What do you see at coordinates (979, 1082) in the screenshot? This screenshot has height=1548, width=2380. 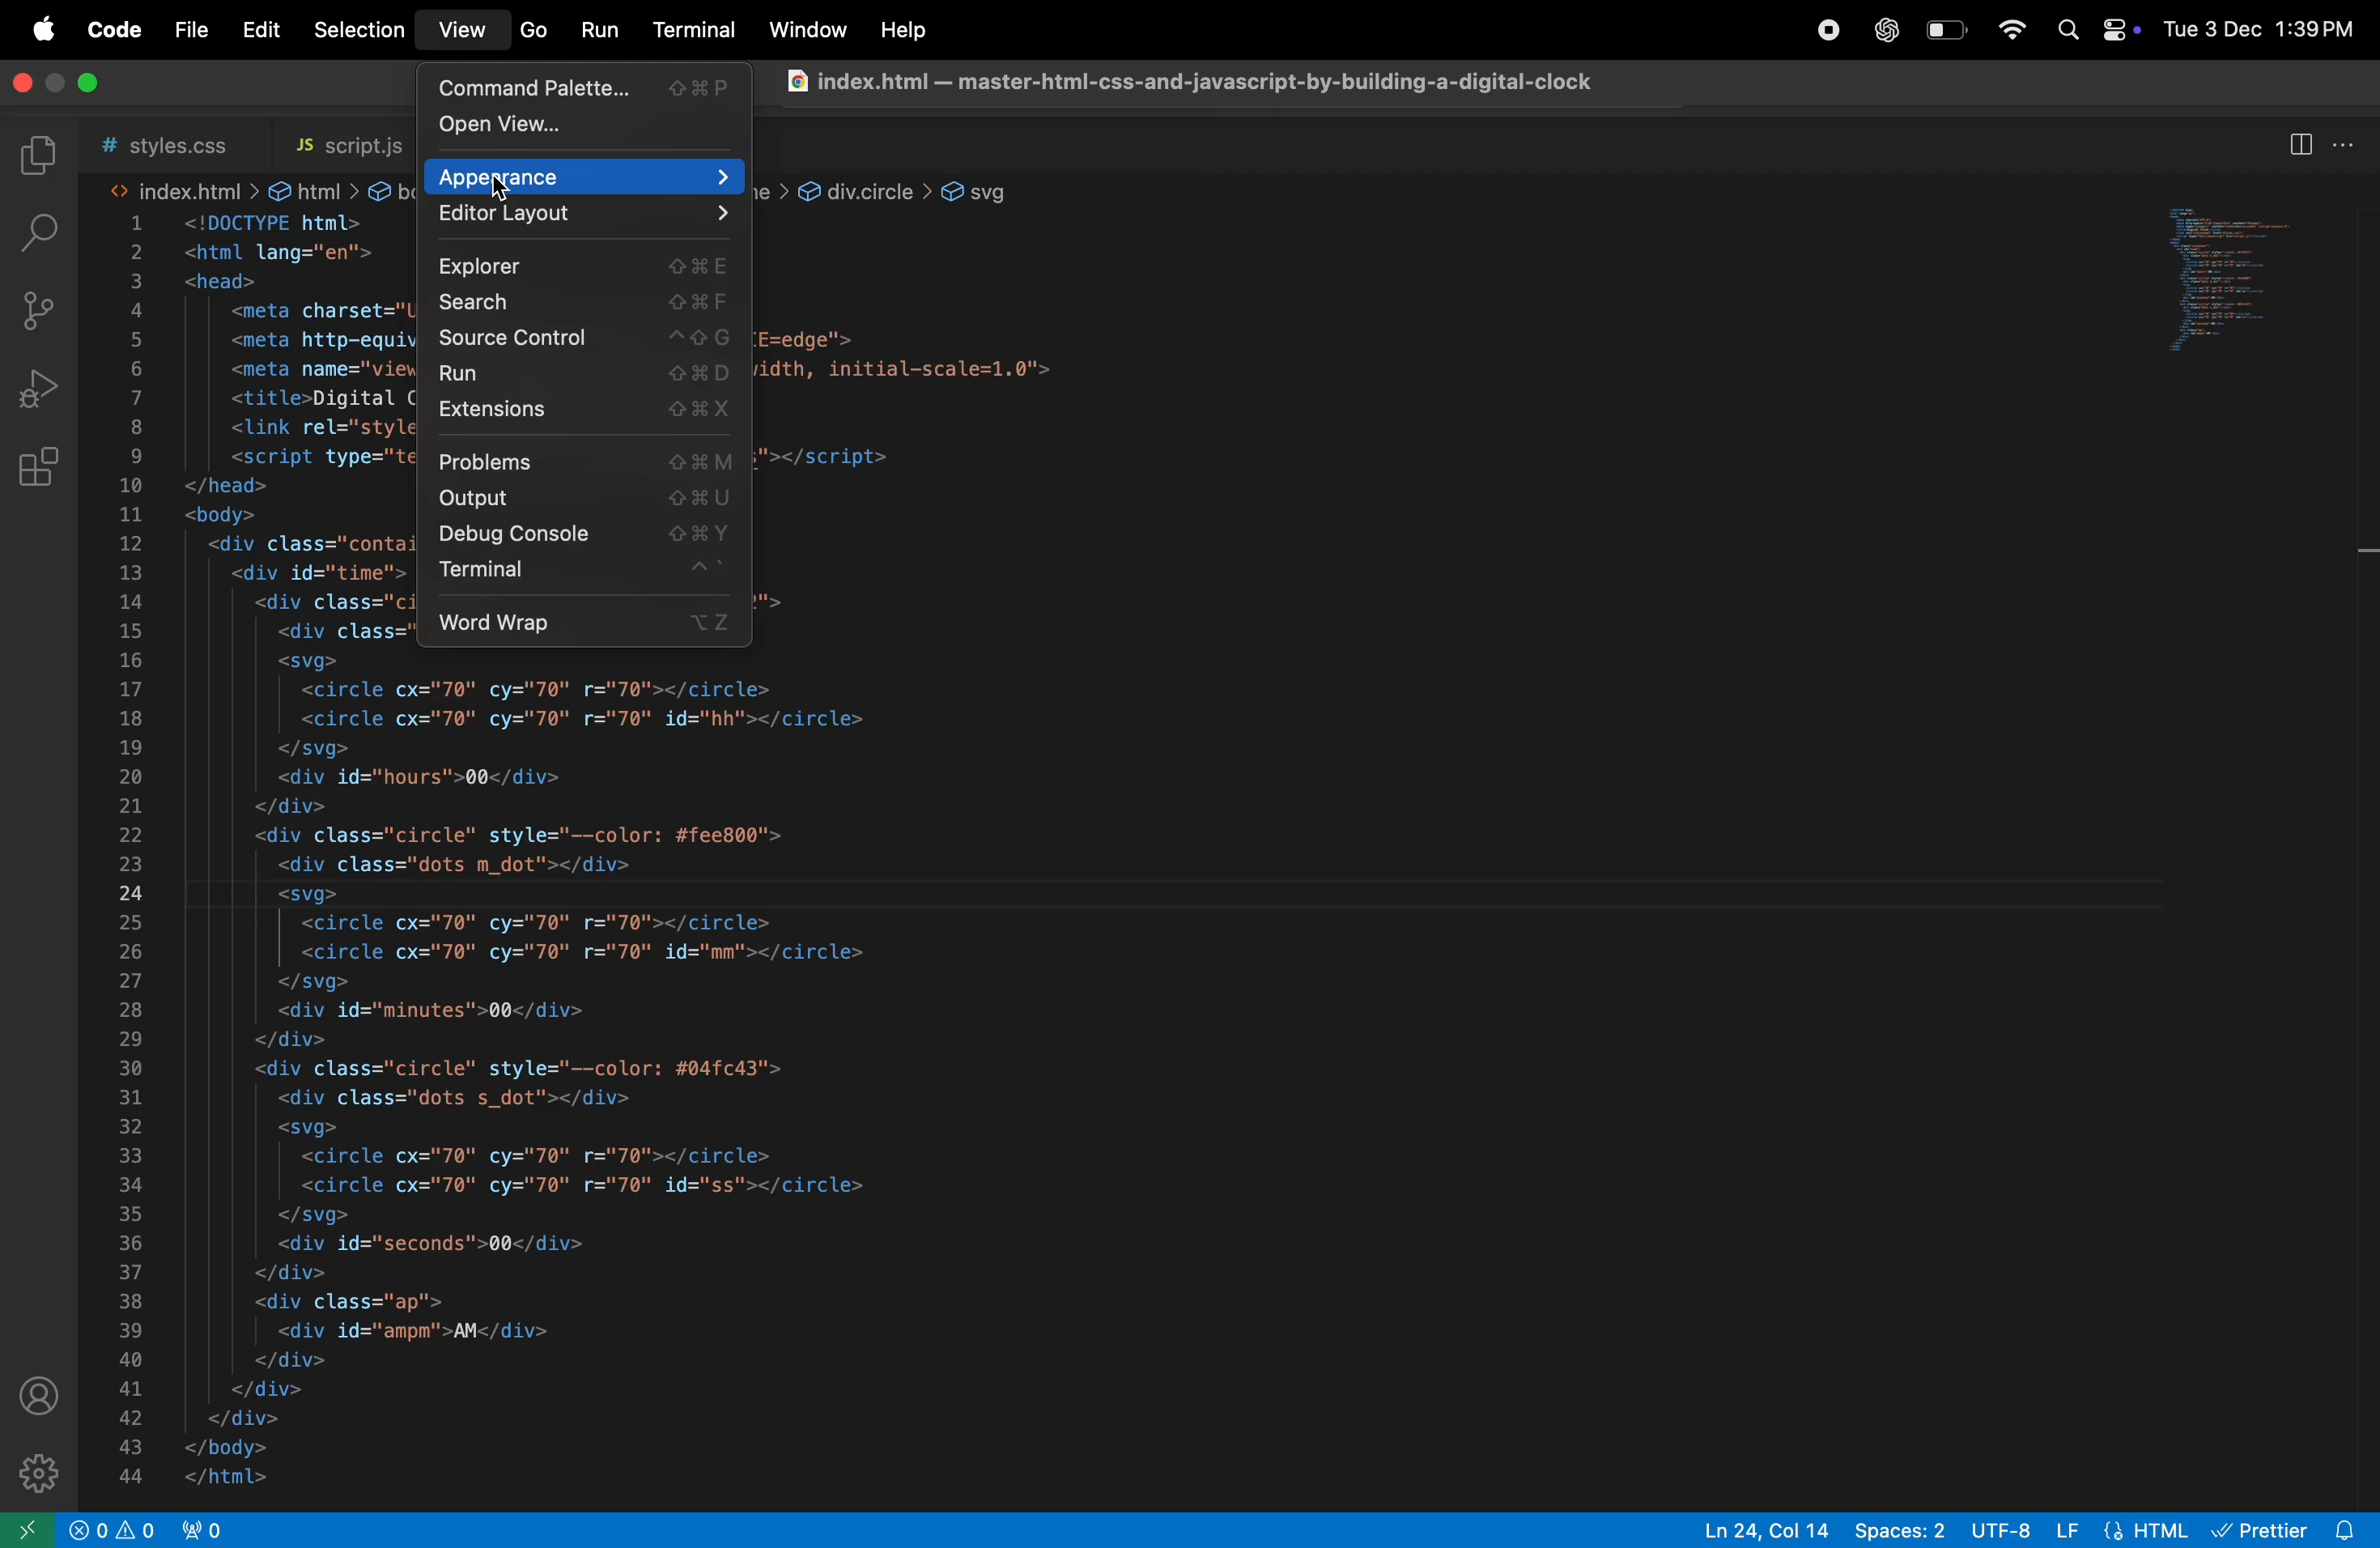 I see `code block from line 17` at bounding box center [979, 1082].